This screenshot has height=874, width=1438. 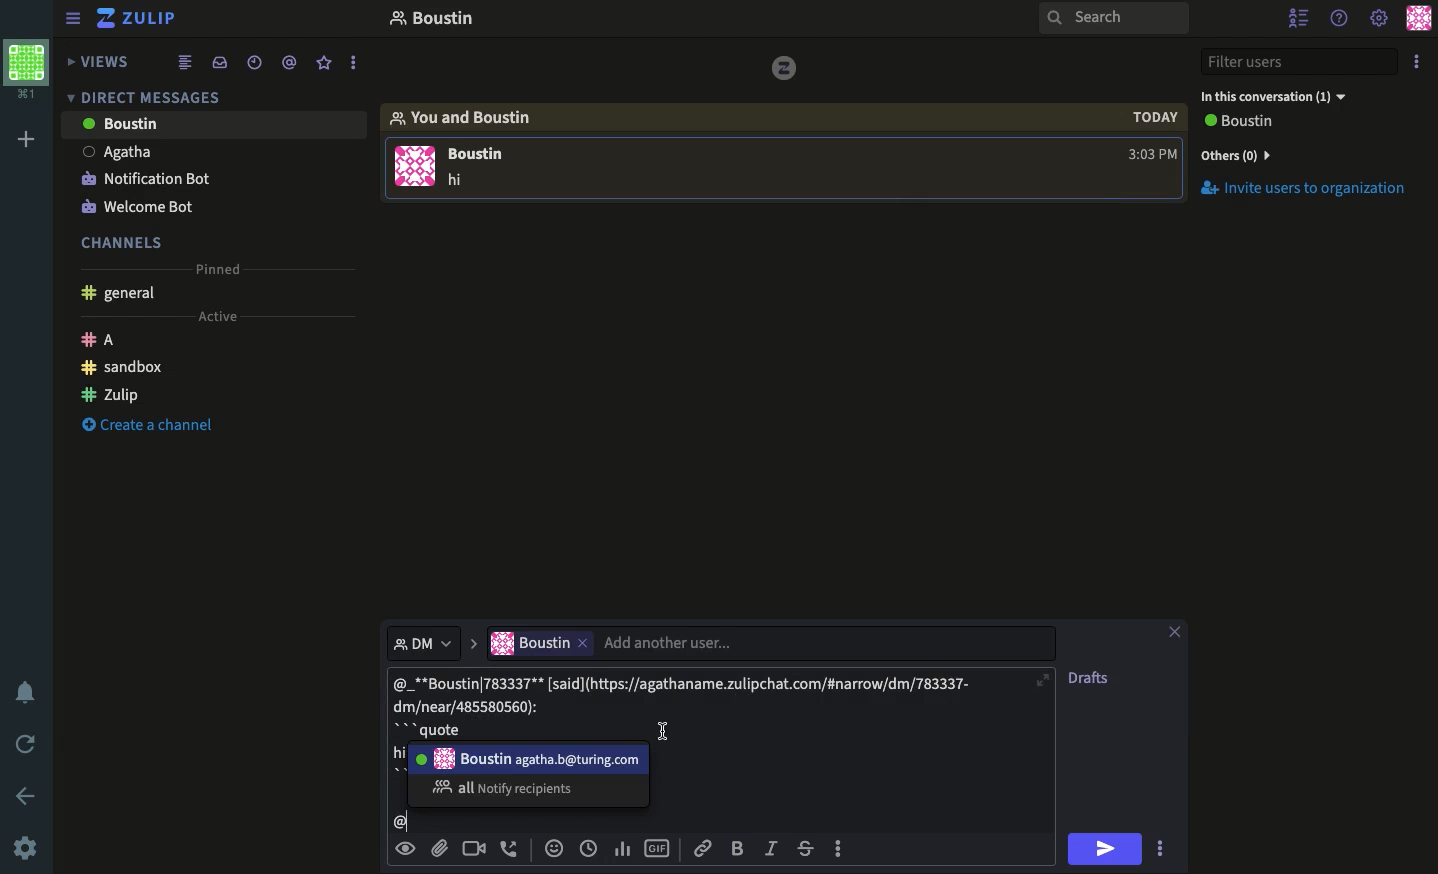 I want to click on Notification bot, so click(x=146, y=177).